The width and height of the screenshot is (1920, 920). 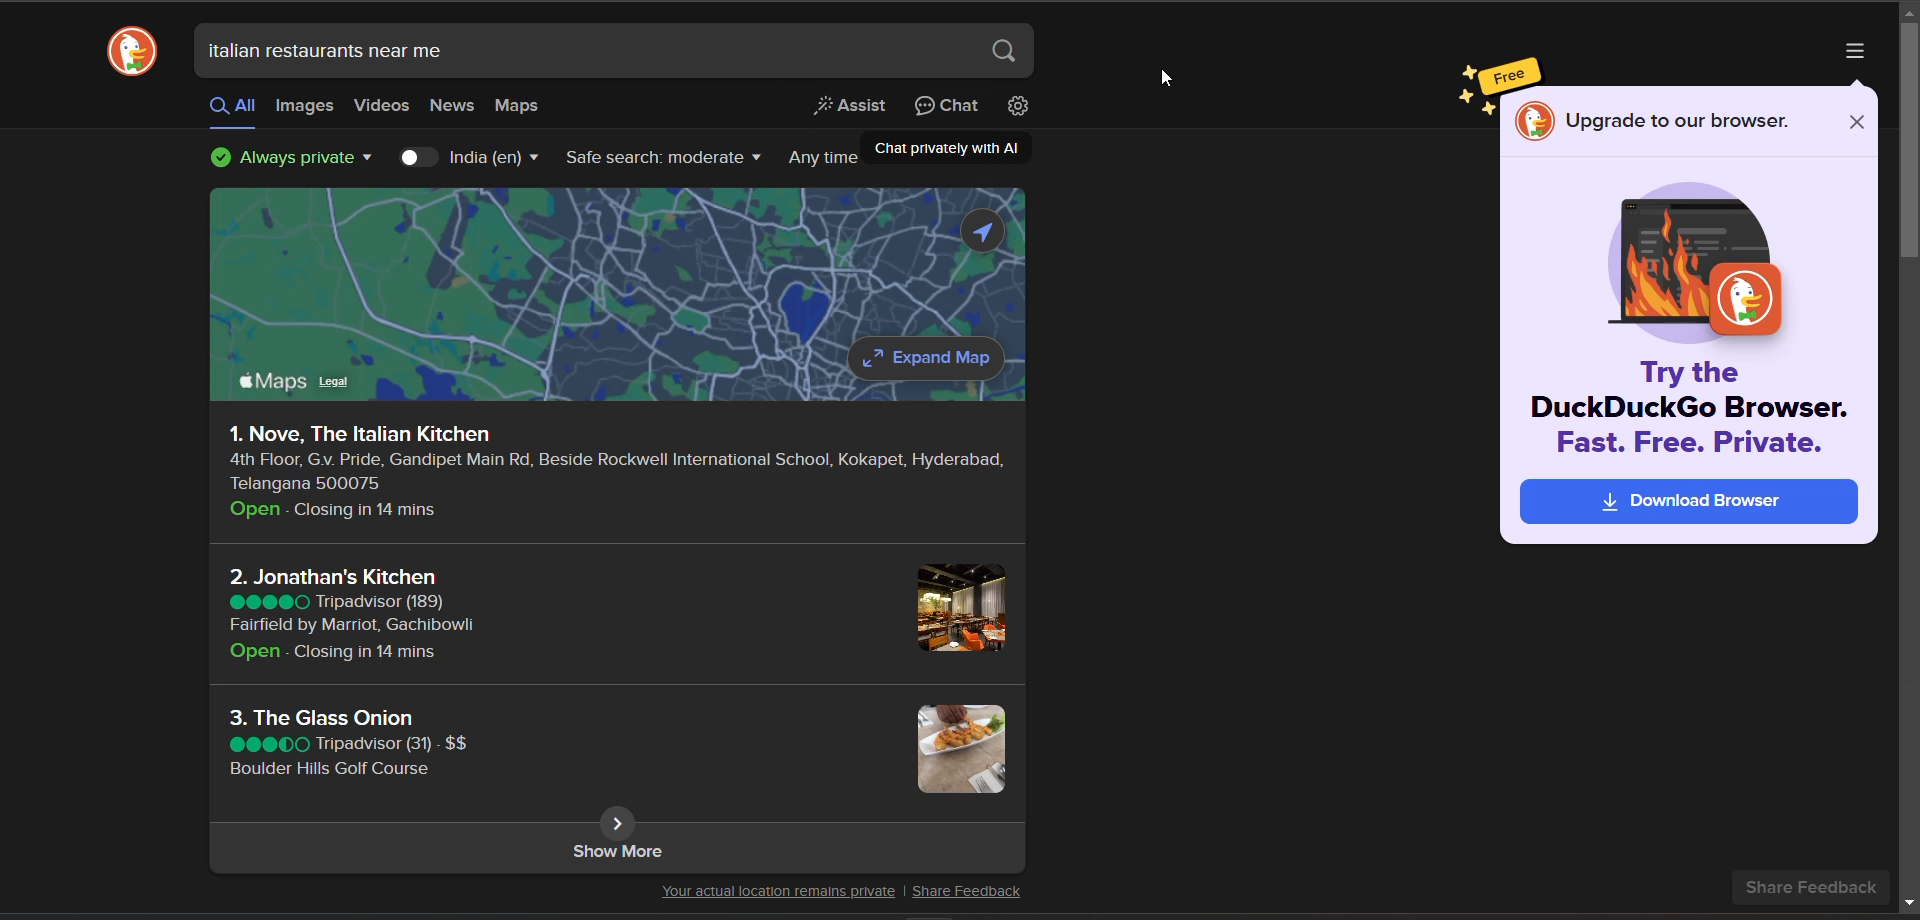 What do you see at coordinates (453, 107) in the screenshot?
I see `Search news` at bounding box center [453, 107].